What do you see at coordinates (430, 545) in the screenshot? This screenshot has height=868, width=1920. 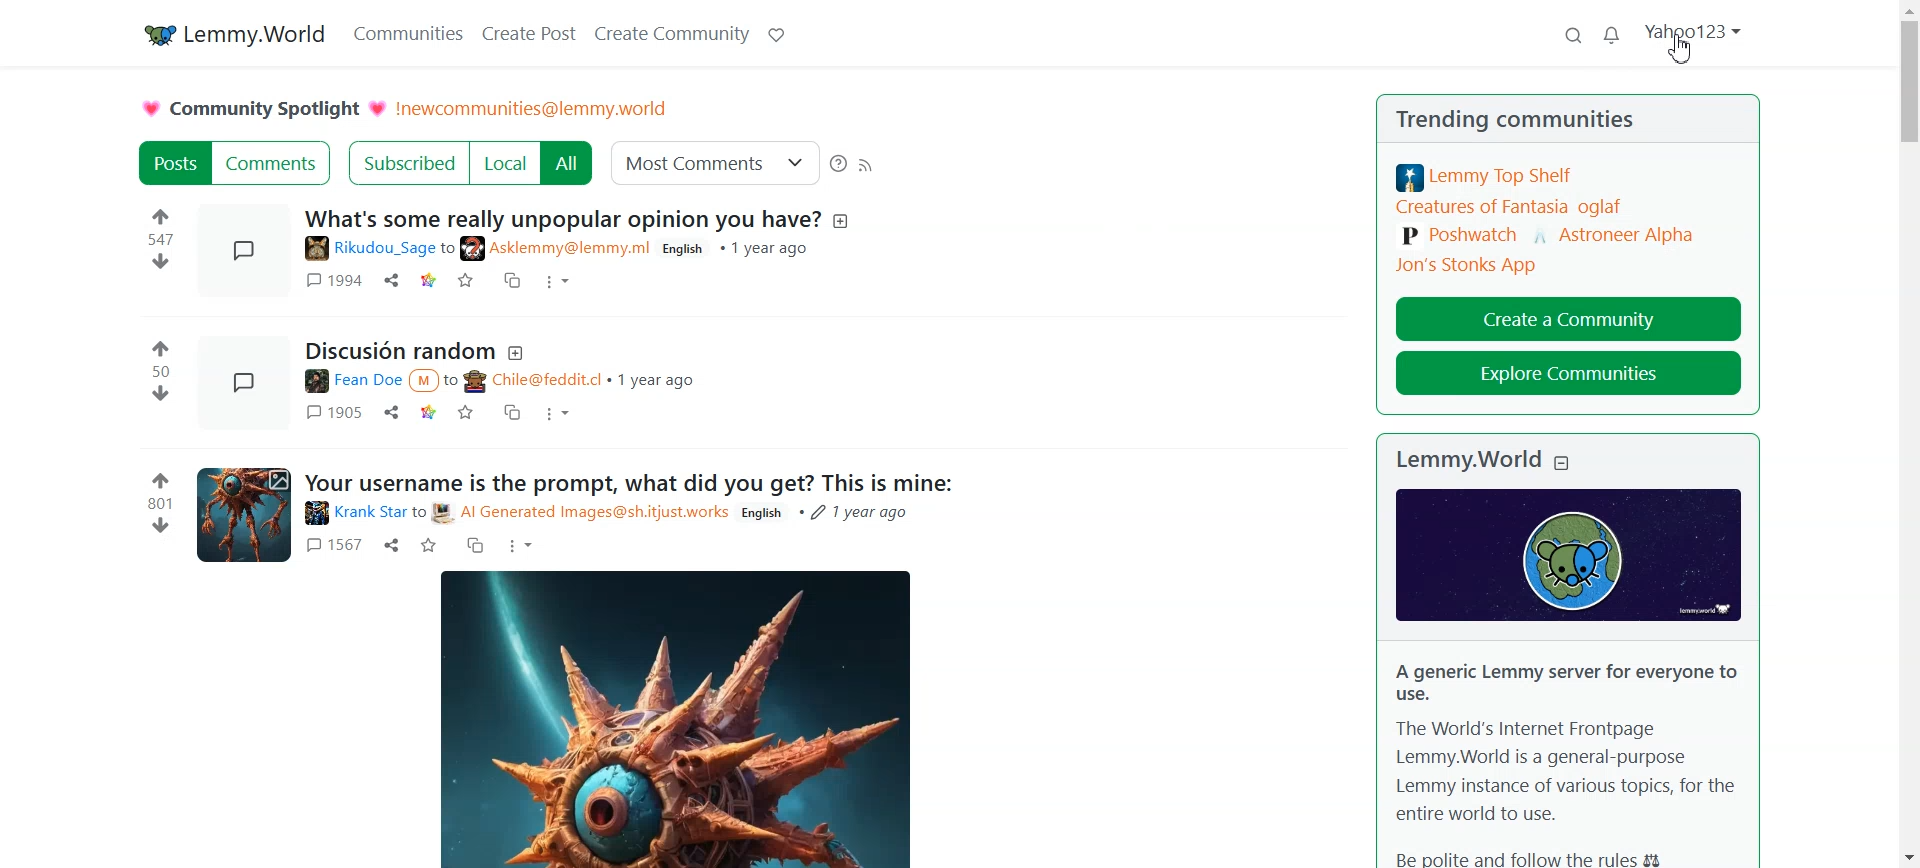 I see `save` at bounding box center [430, 545].